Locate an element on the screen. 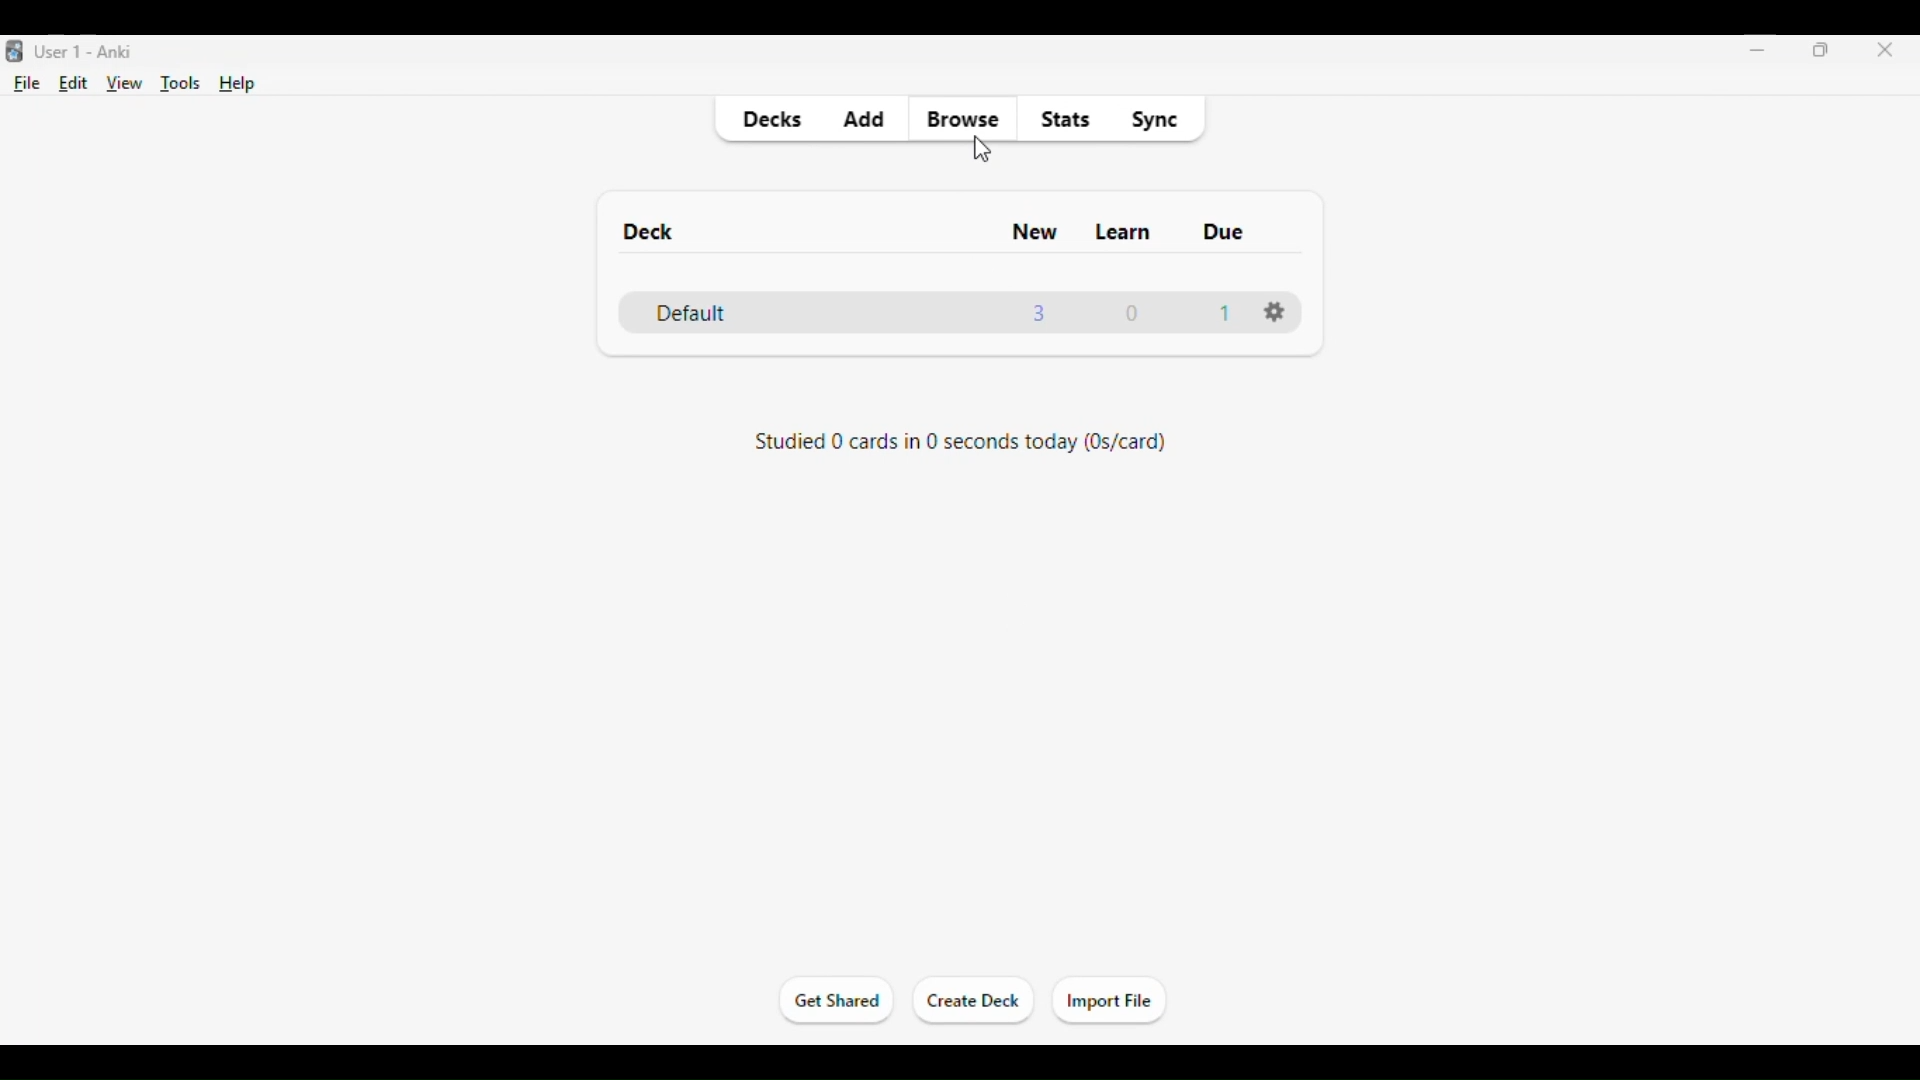  deck is located at coordinates (647, 231).